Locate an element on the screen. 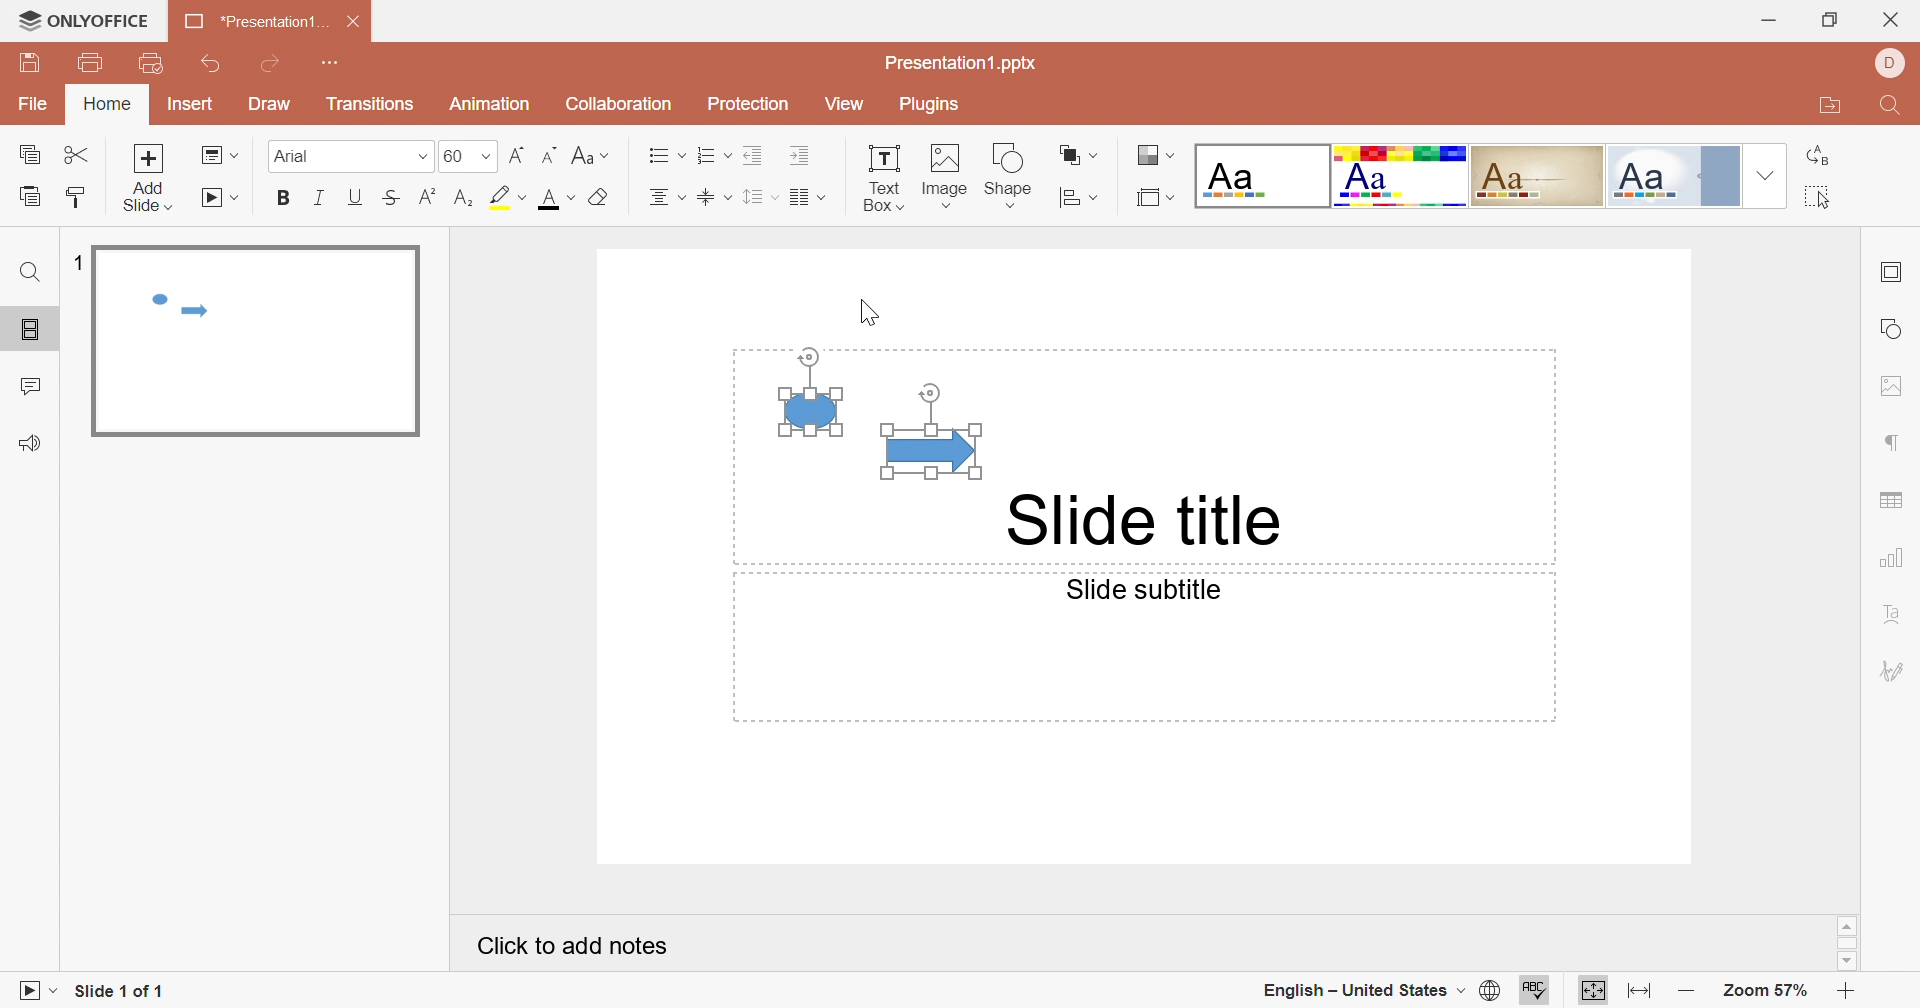 The height and width of the screenshot is (1008, 1920). Insert columns is located at coordinates (807, 202).